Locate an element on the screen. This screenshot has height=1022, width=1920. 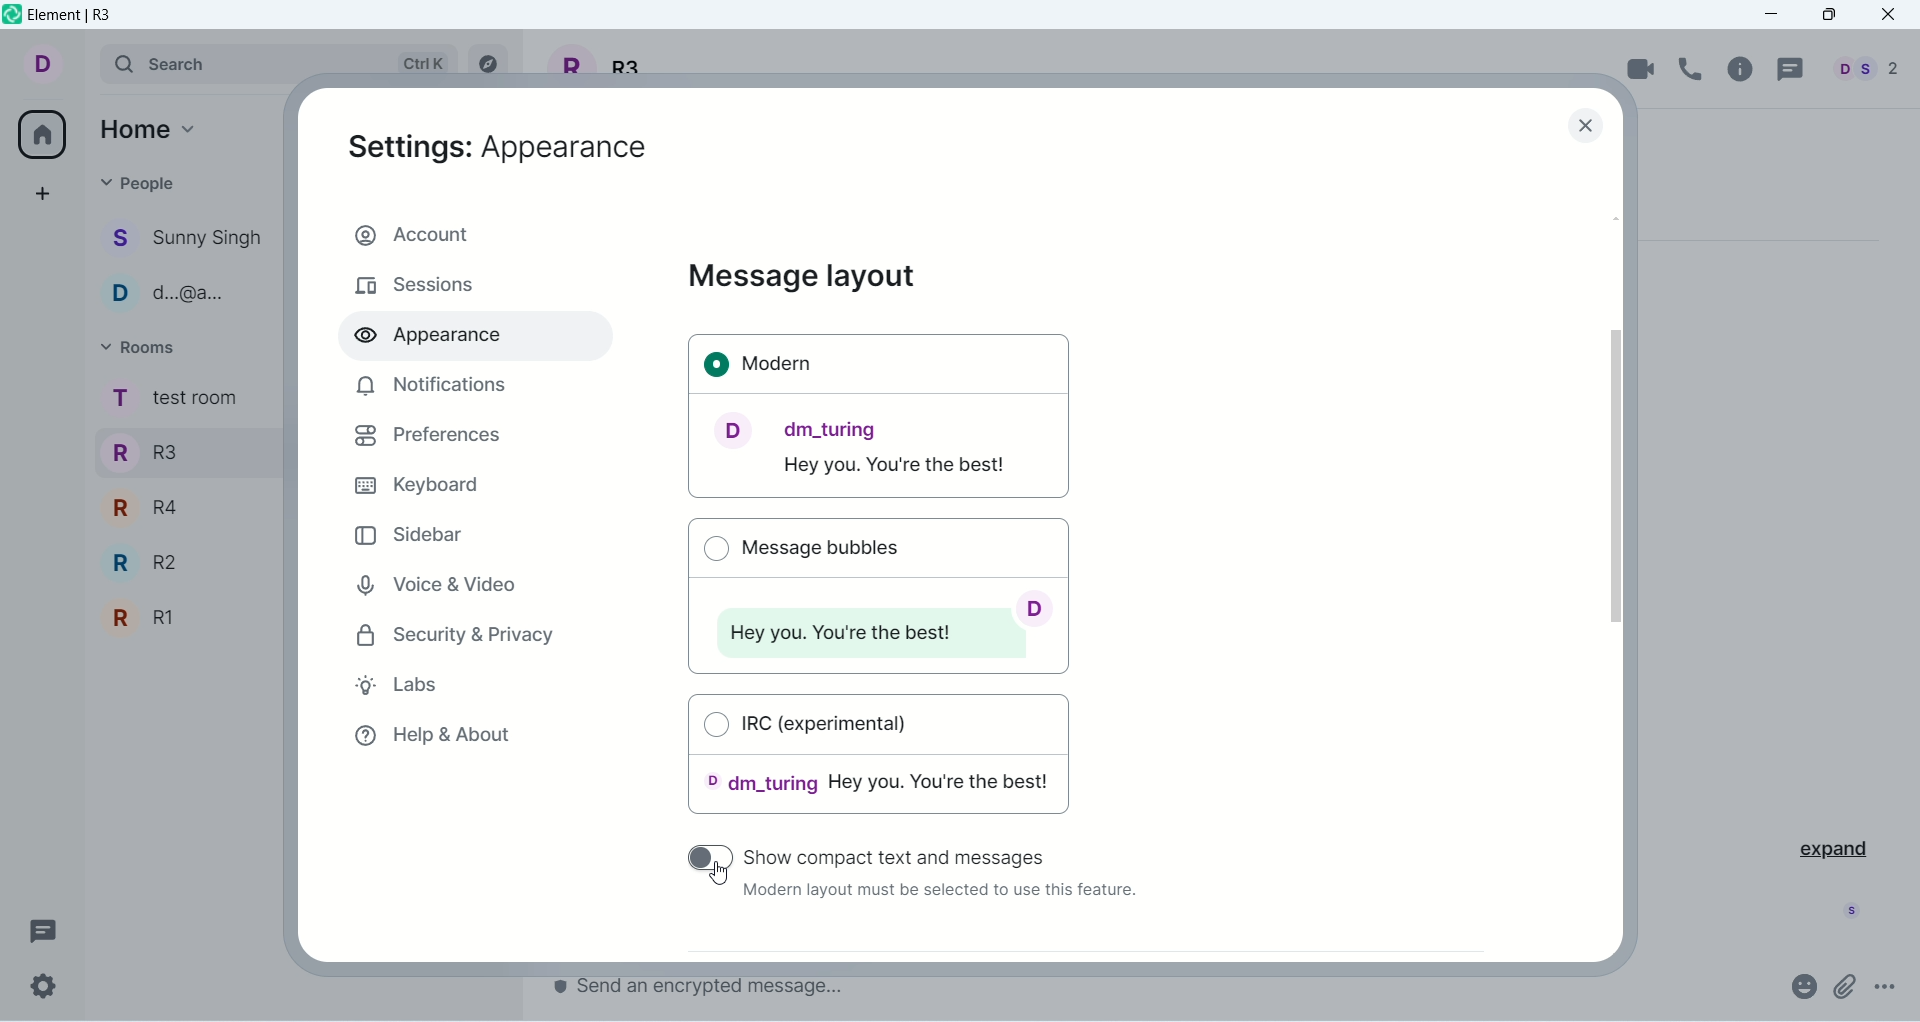
search is located at coordinates (281, 63).